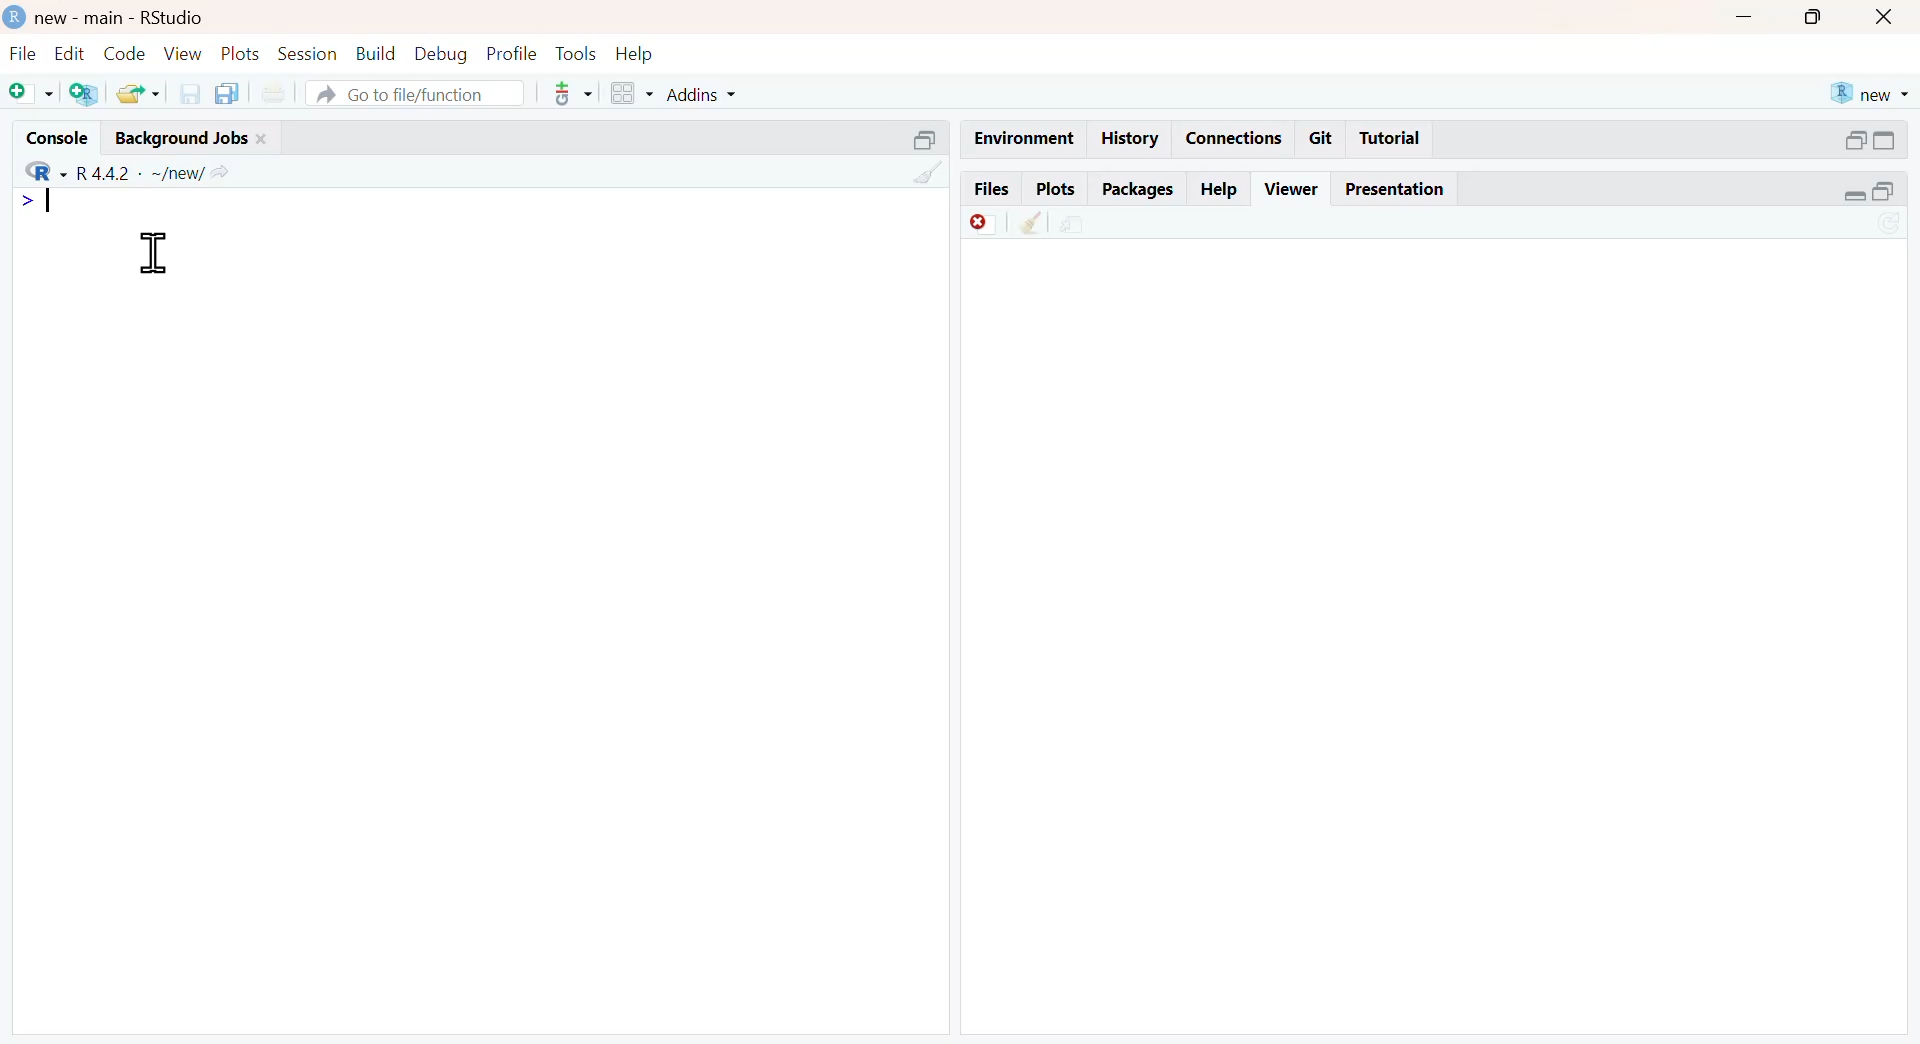 The height and width of the screenshot is (1044, 1920). What do you see at coordinates (1030, 224) in the screenshot?
I see `clean` at bounding box center [1030, 224].